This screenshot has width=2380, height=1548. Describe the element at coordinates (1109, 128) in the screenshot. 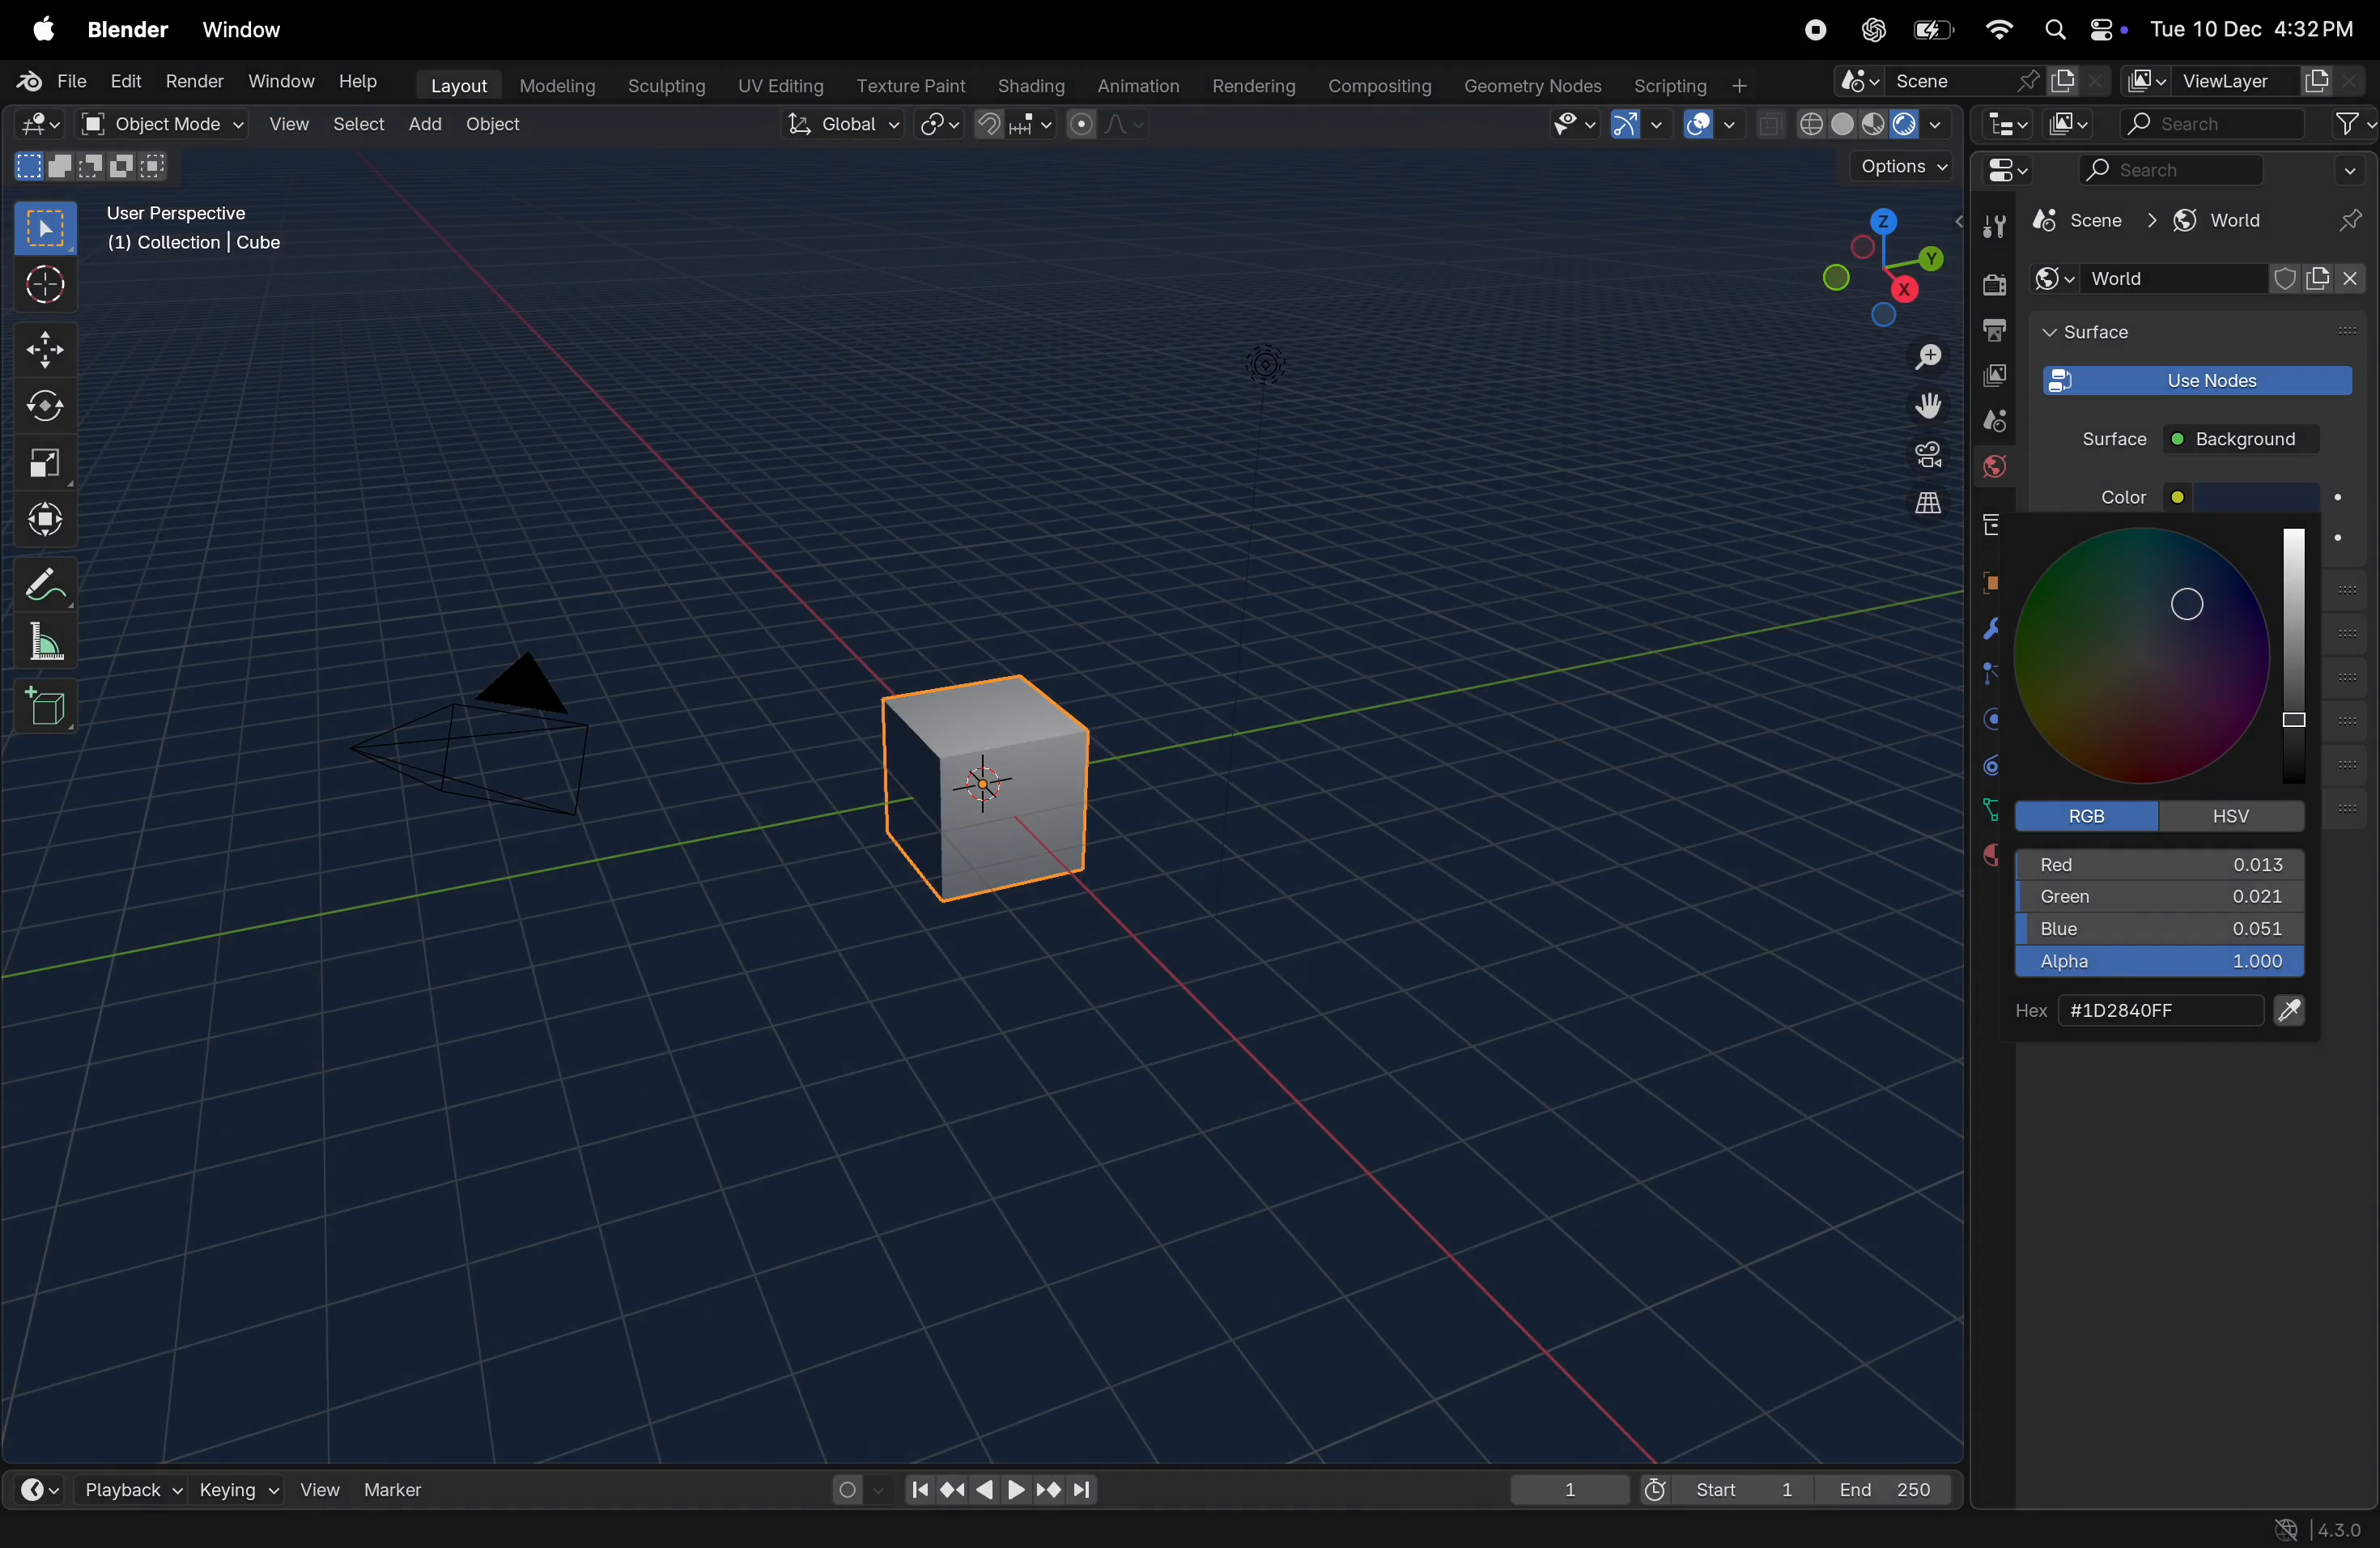

I see `proportional editing fall off` at that location.